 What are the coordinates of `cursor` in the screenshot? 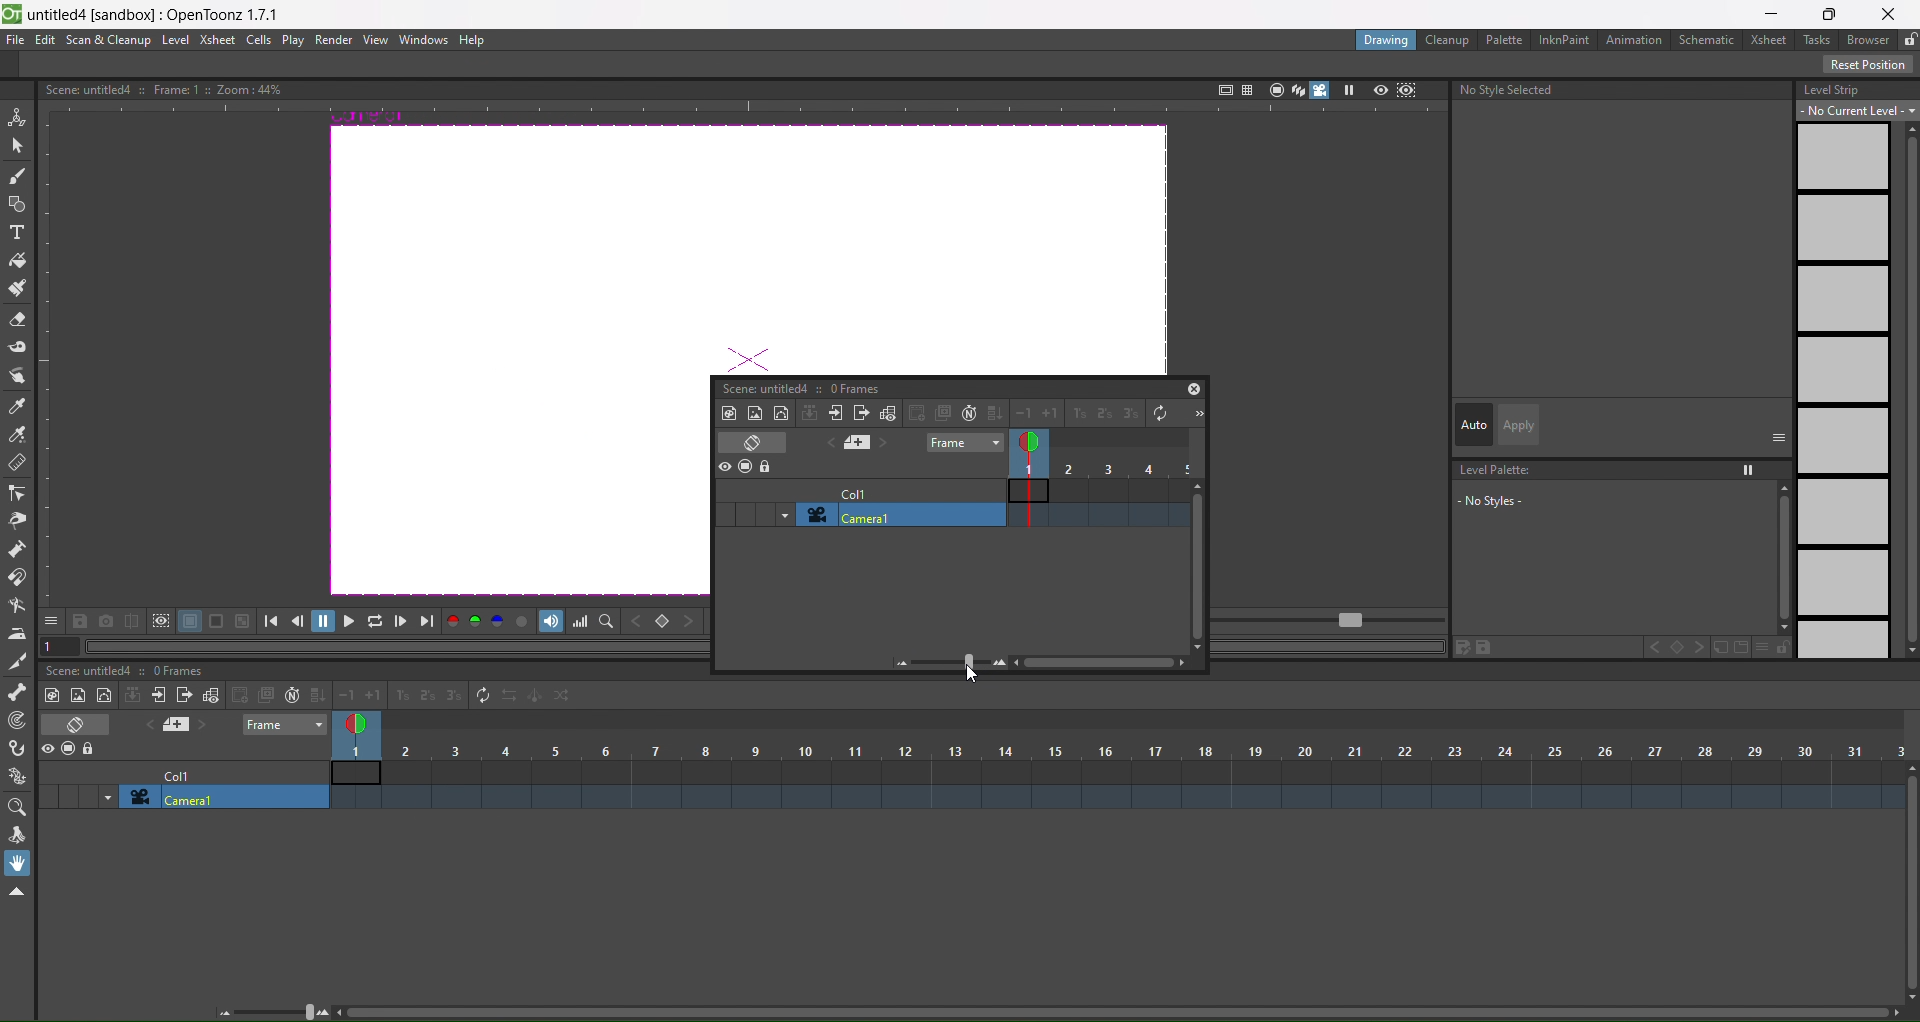 It's located at (980, 677).